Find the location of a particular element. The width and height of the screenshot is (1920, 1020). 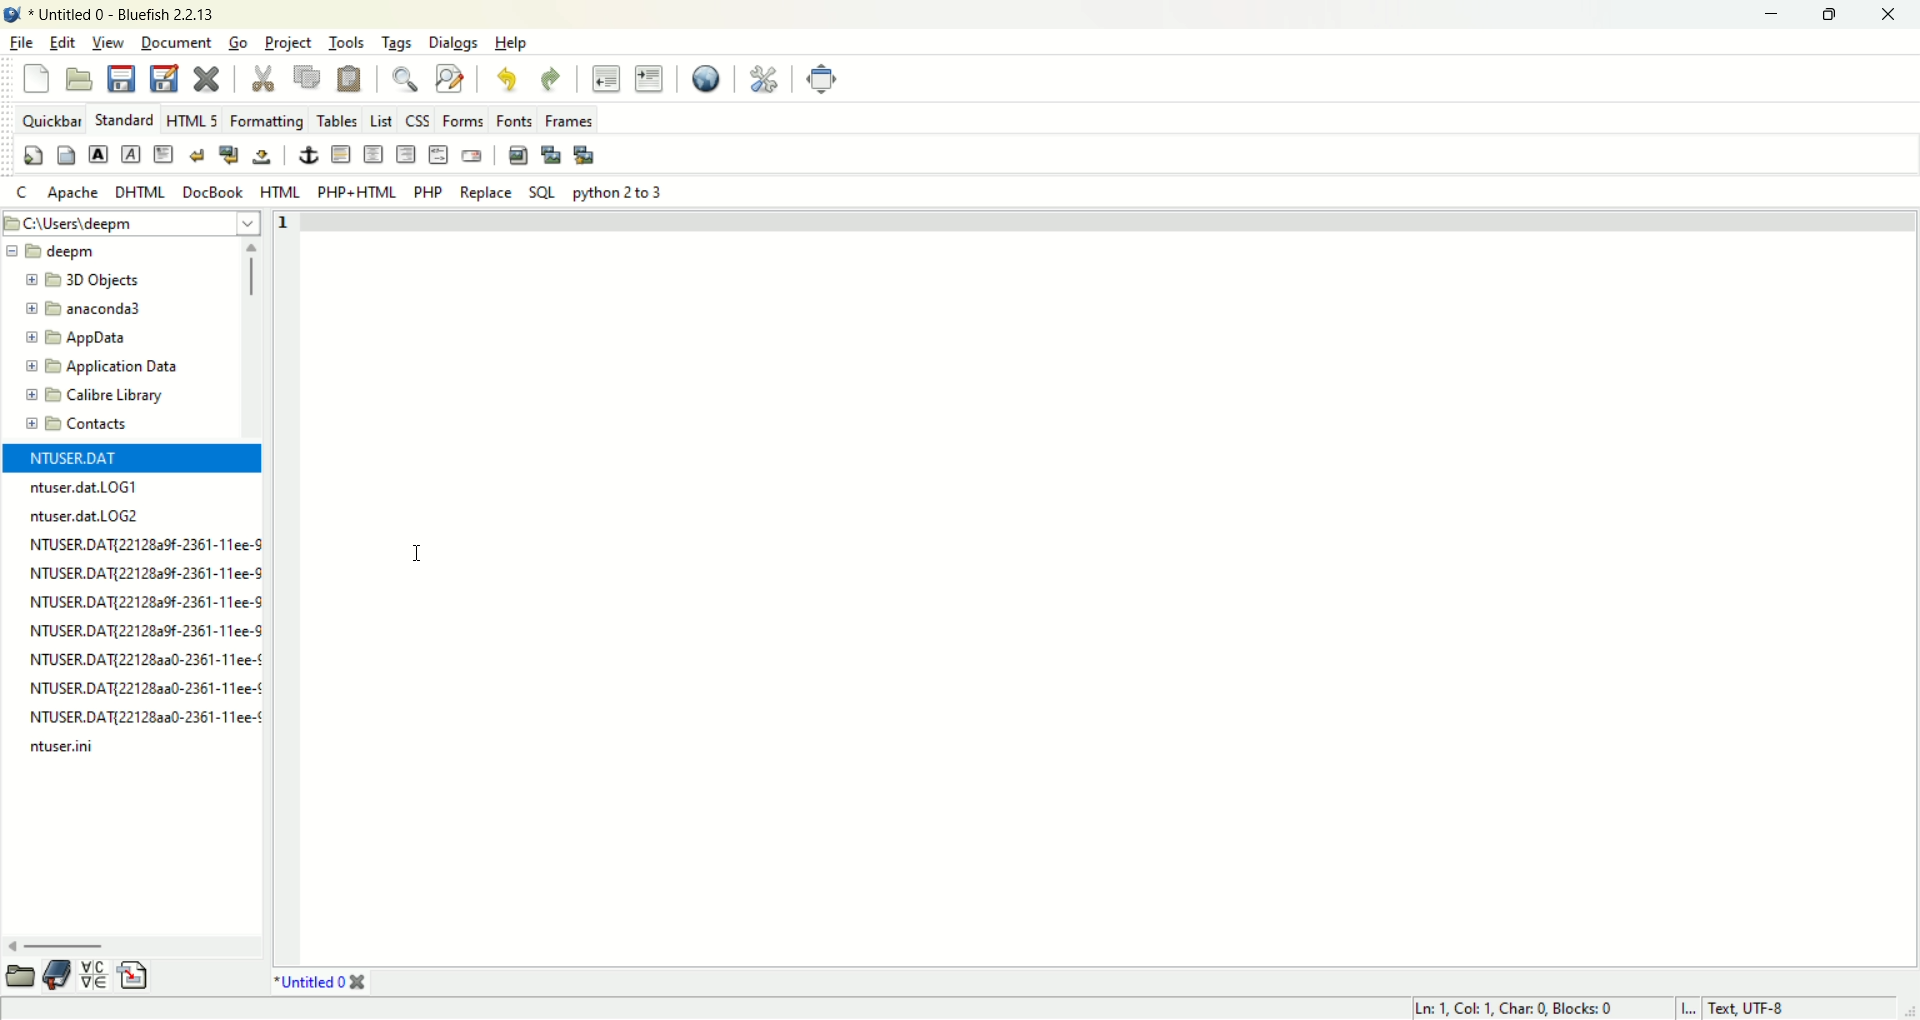

SQL is located at coordinates (545, 193).